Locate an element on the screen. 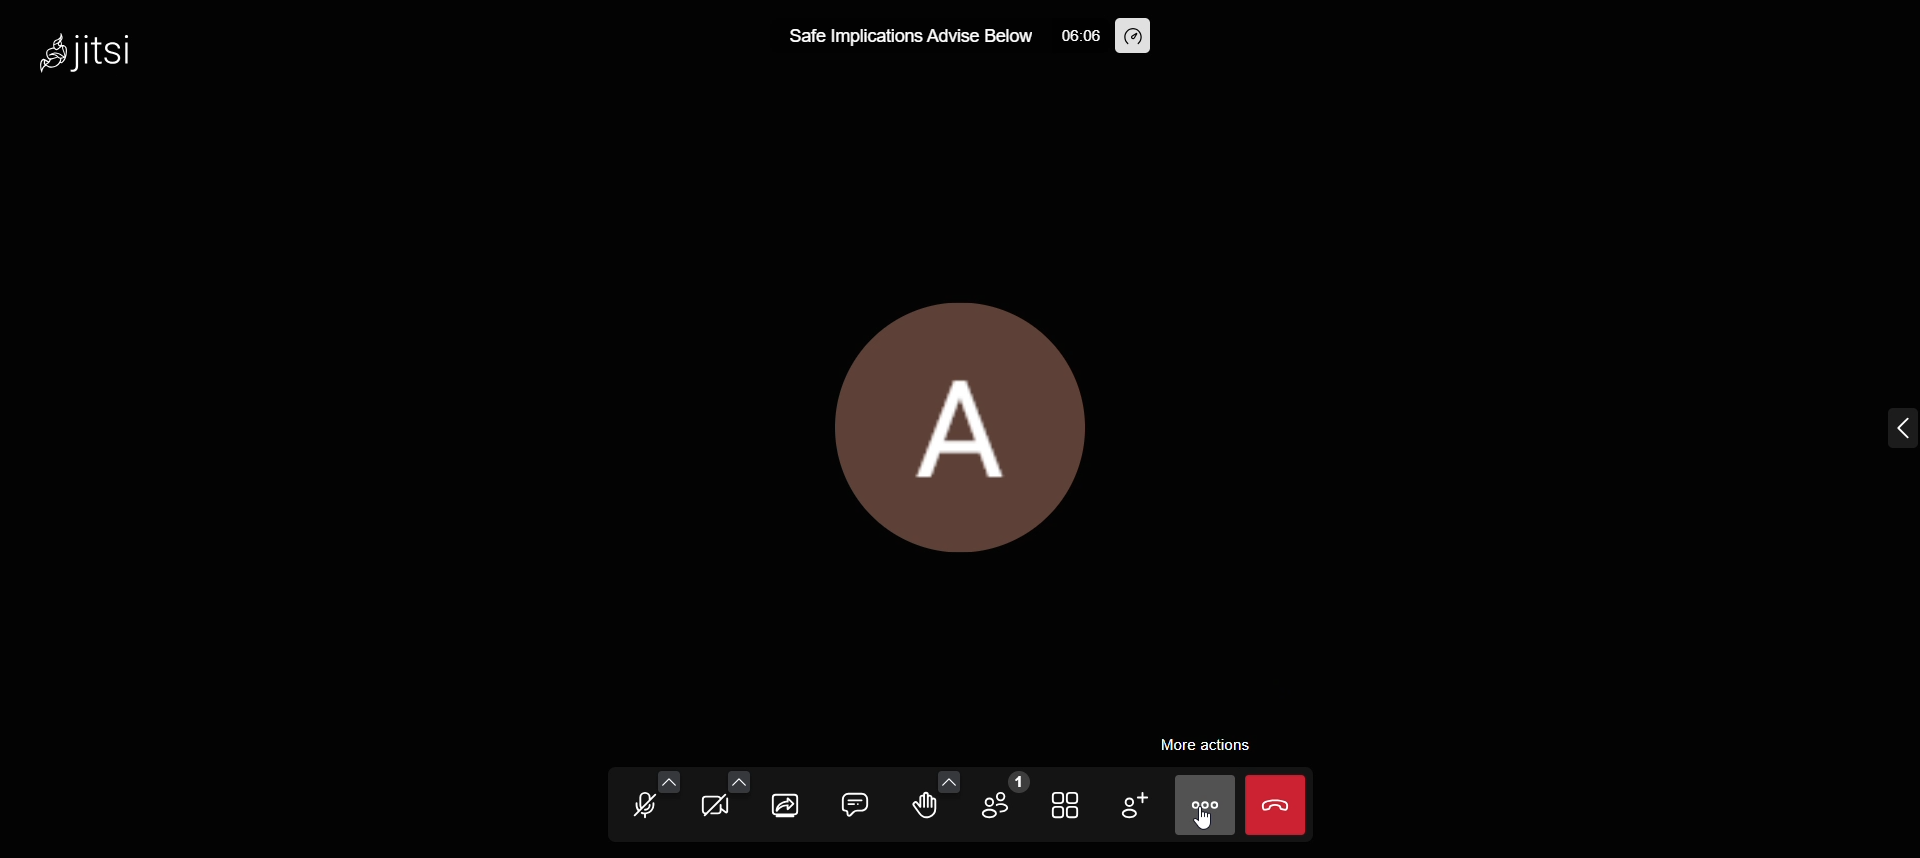 The width and height of the screenshot is (1920, 858). display picture is located at coordinates (959, 427).